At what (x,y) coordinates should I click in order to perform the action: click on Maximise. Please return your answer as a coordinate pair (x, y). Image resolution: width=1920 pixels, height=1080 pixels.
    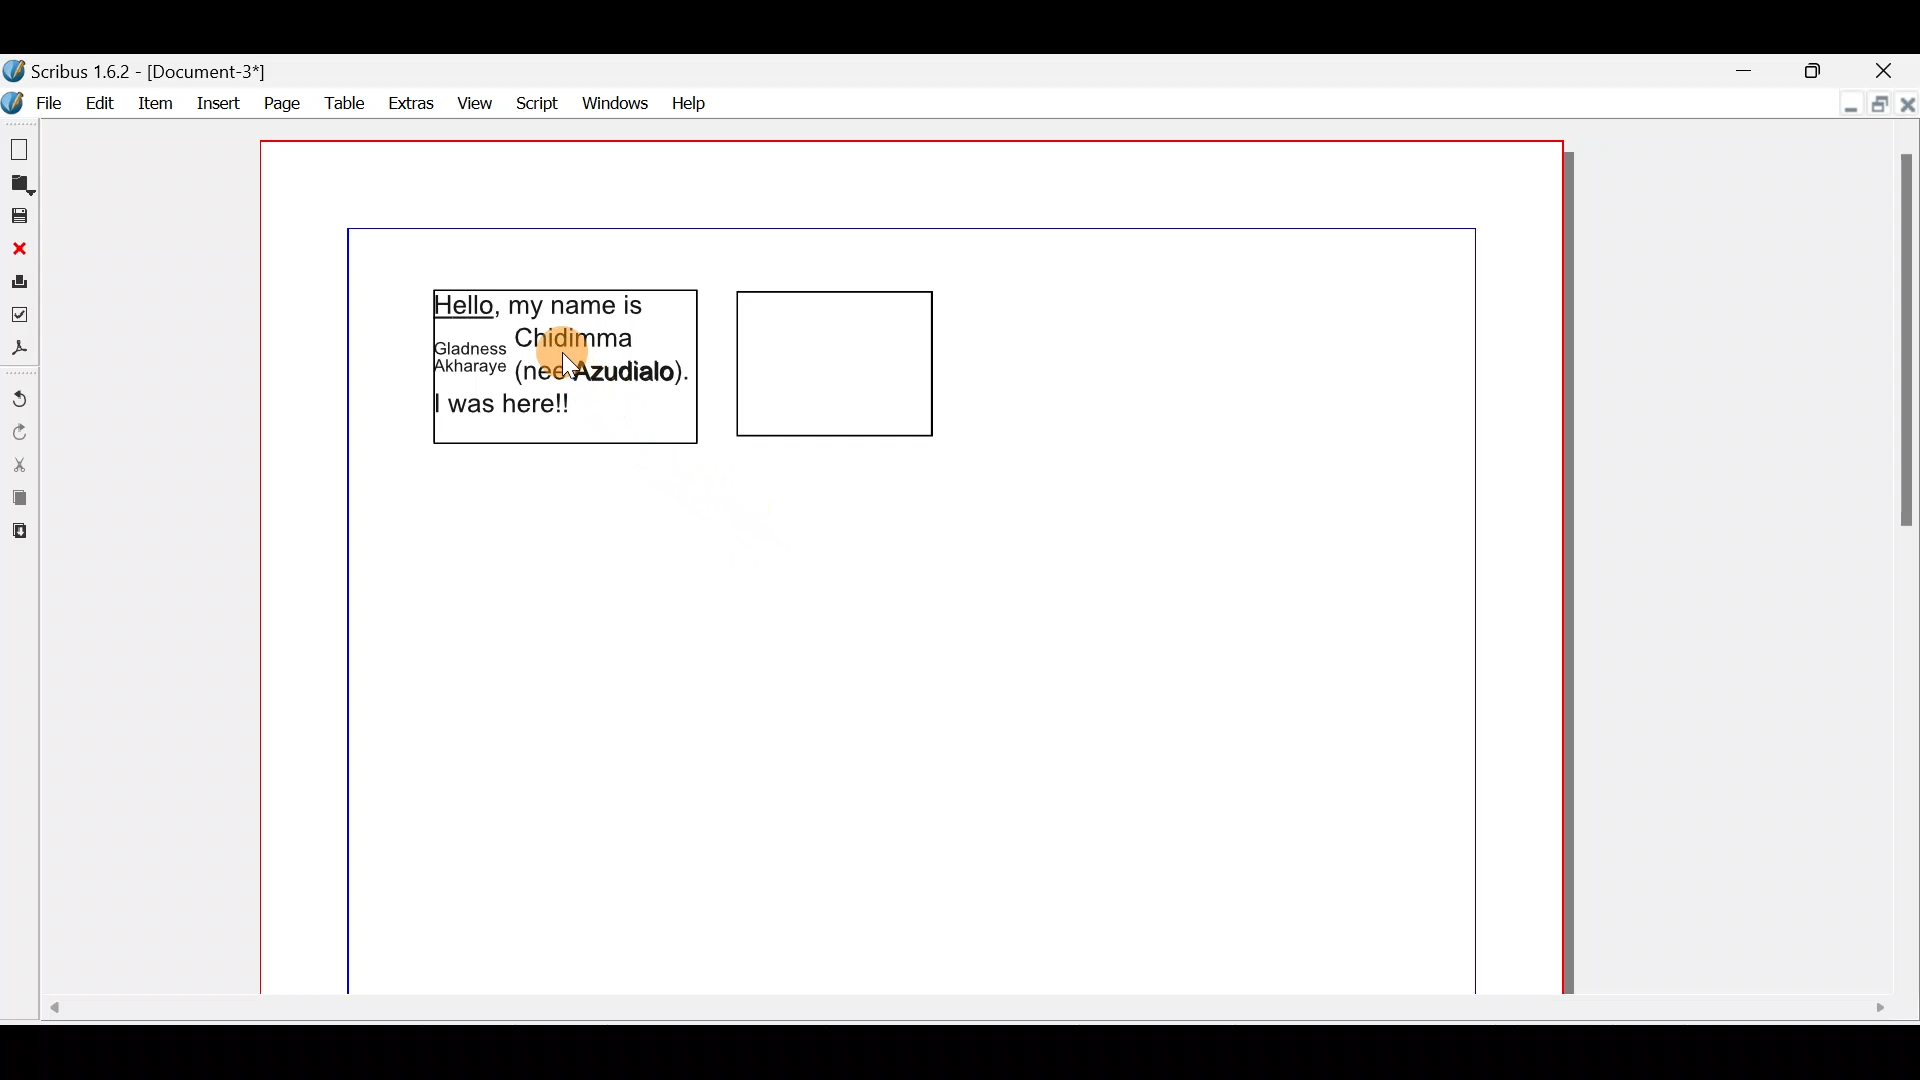
    Looking at the image, I should click on (1875, 103).